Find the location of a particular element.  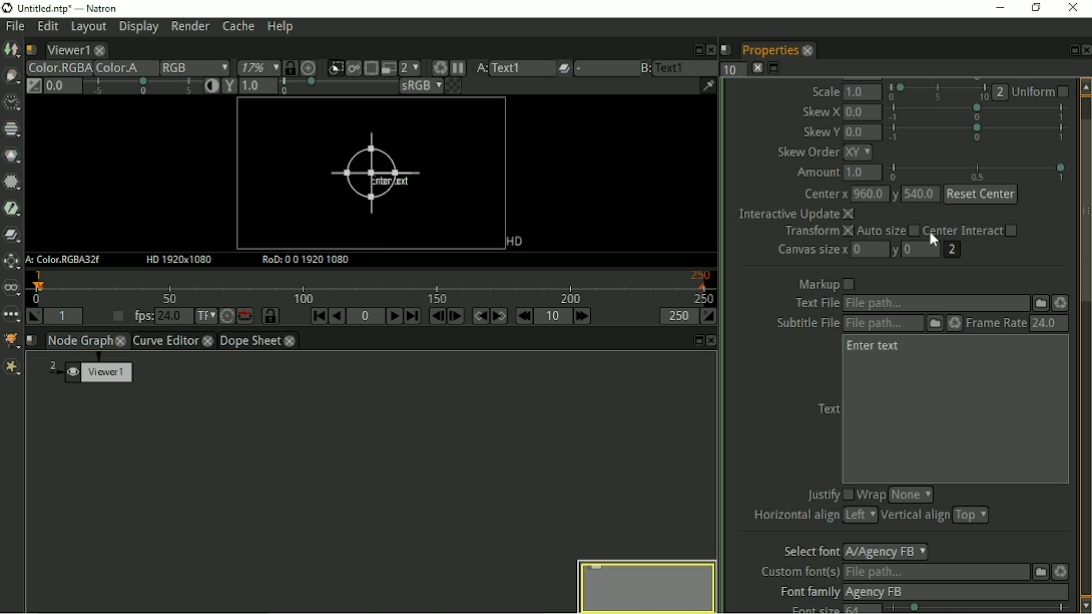

960 is located at coordinates (868, 194).